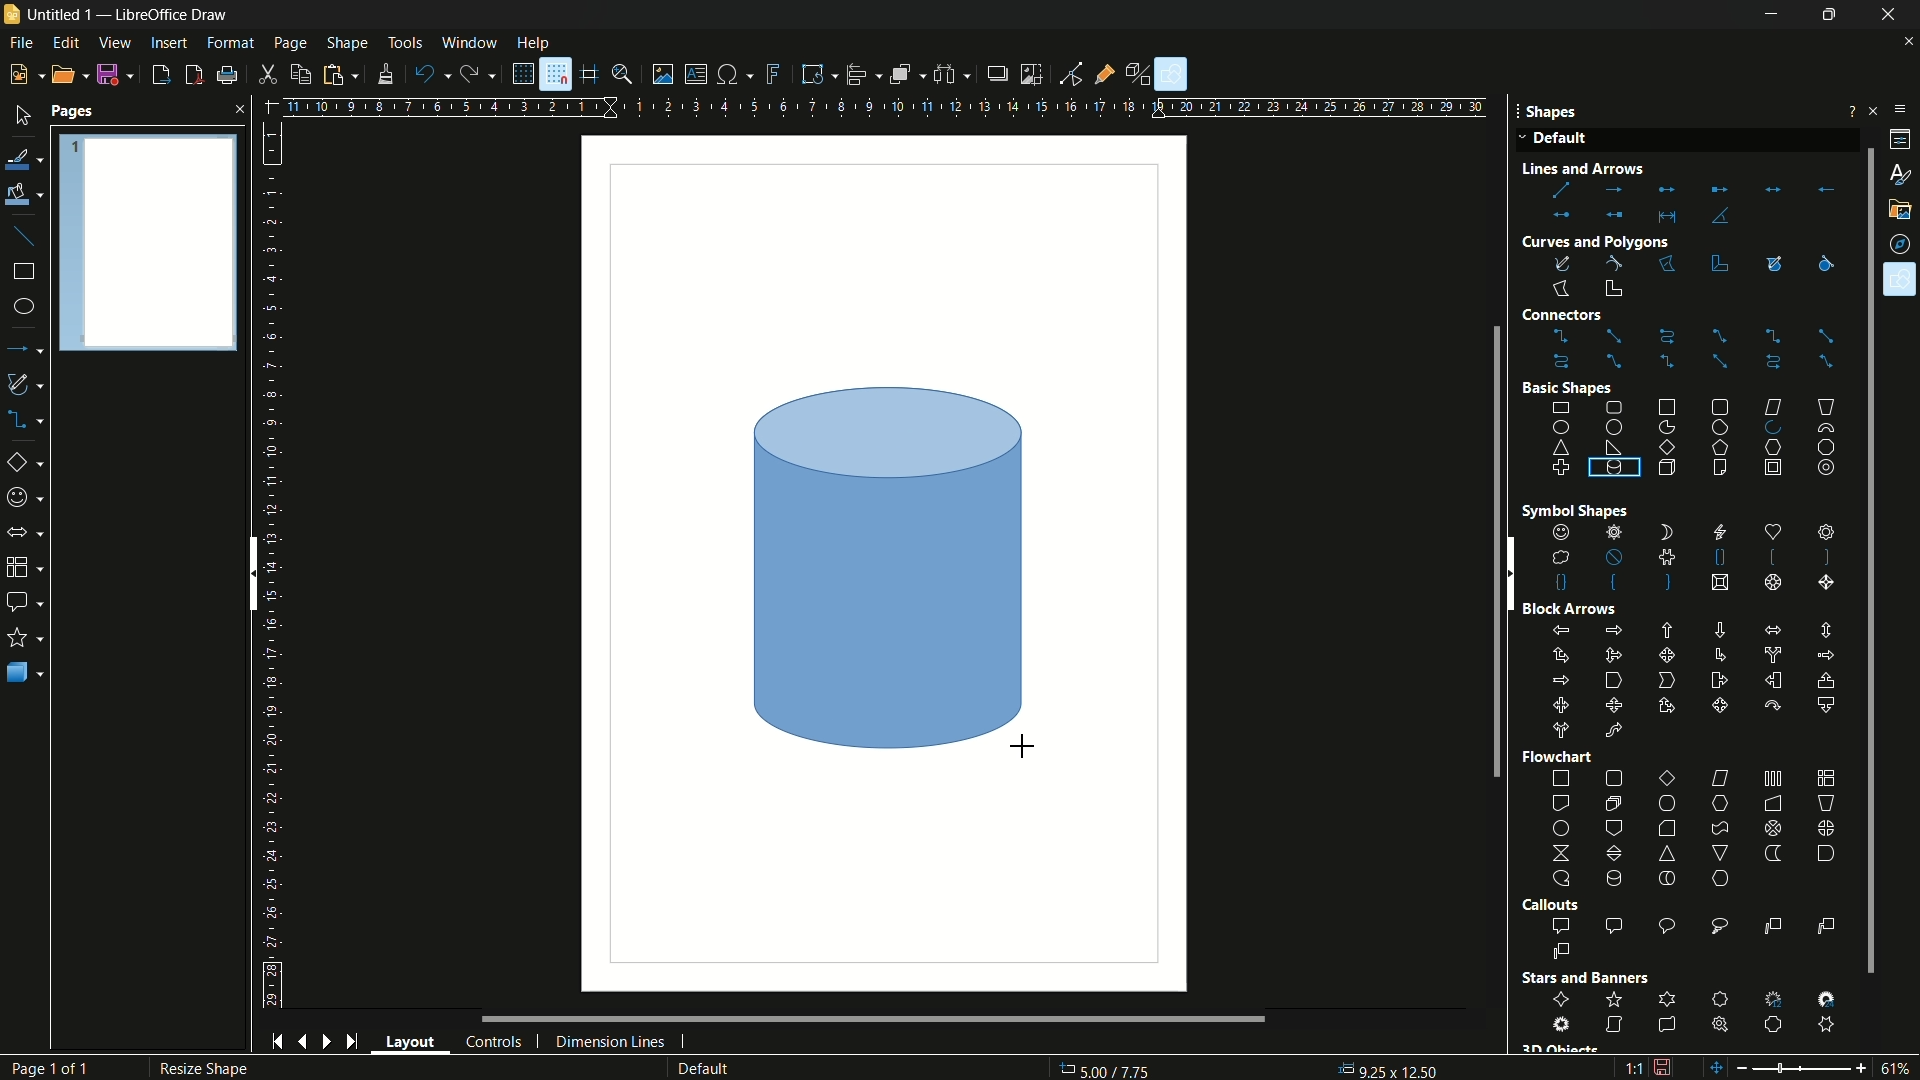 The width and height of the screenshot is (1920, 1080). What do you see at coordinates (775, 74) in the screenshot?
I see `insert fontwork text` at bounding box center [775, 74].